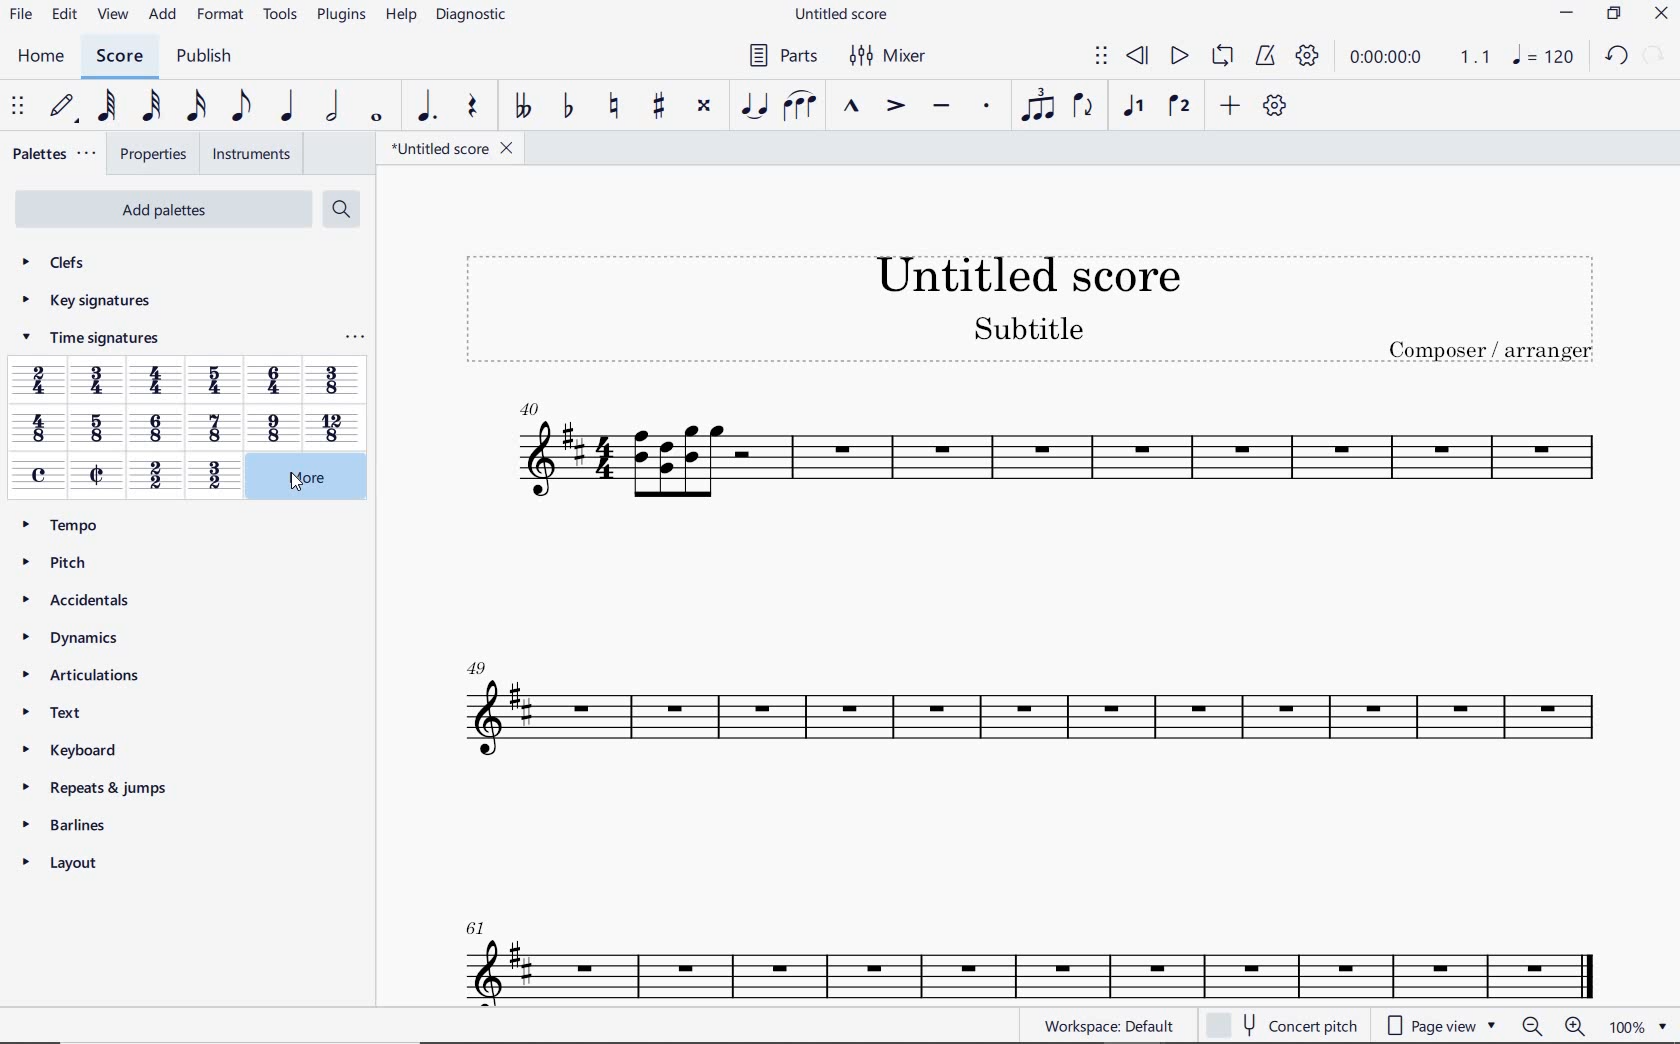 This screenshot has width=1680, height=1044. I want to click on FILE NAME, so click(843, 17).